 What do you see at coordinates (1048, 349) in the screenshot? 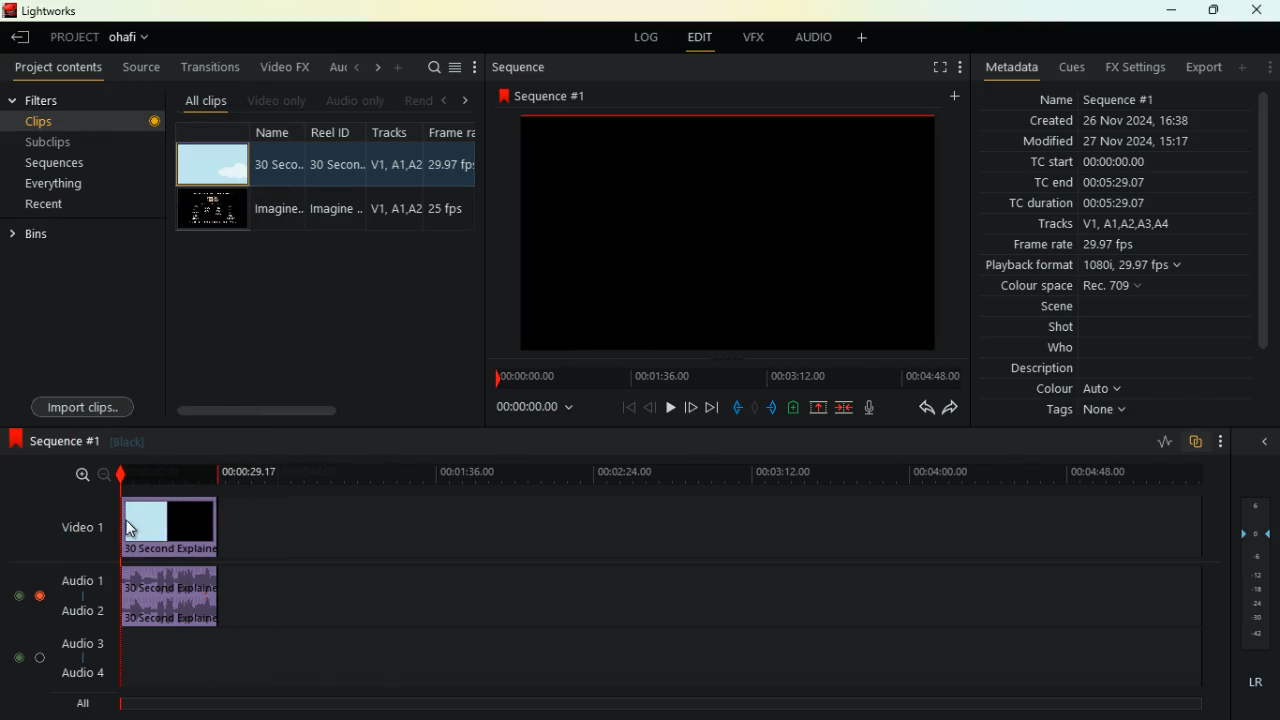
I see `who` at bounding box center [1048, 349].